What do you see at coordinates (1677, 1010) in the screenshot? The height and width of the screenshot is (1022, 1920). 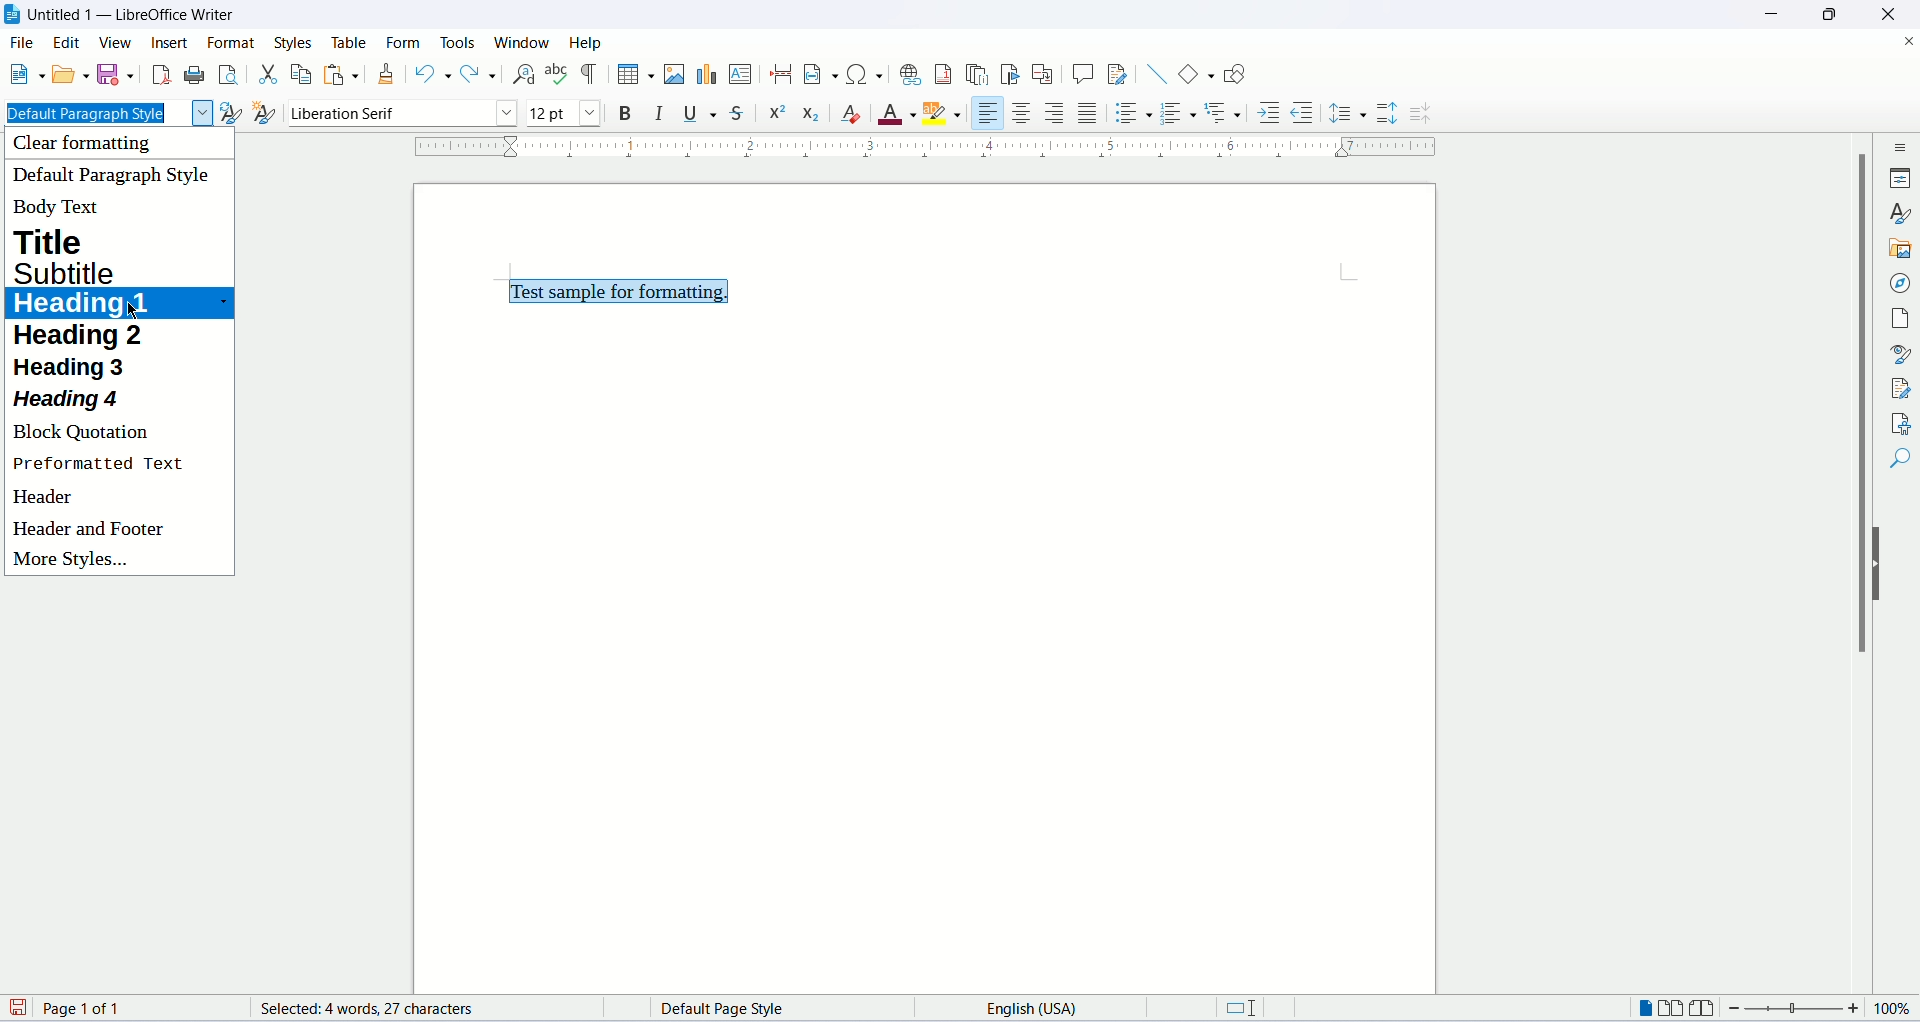 I see `multiple page view` at bounding box center [1677, 1010].